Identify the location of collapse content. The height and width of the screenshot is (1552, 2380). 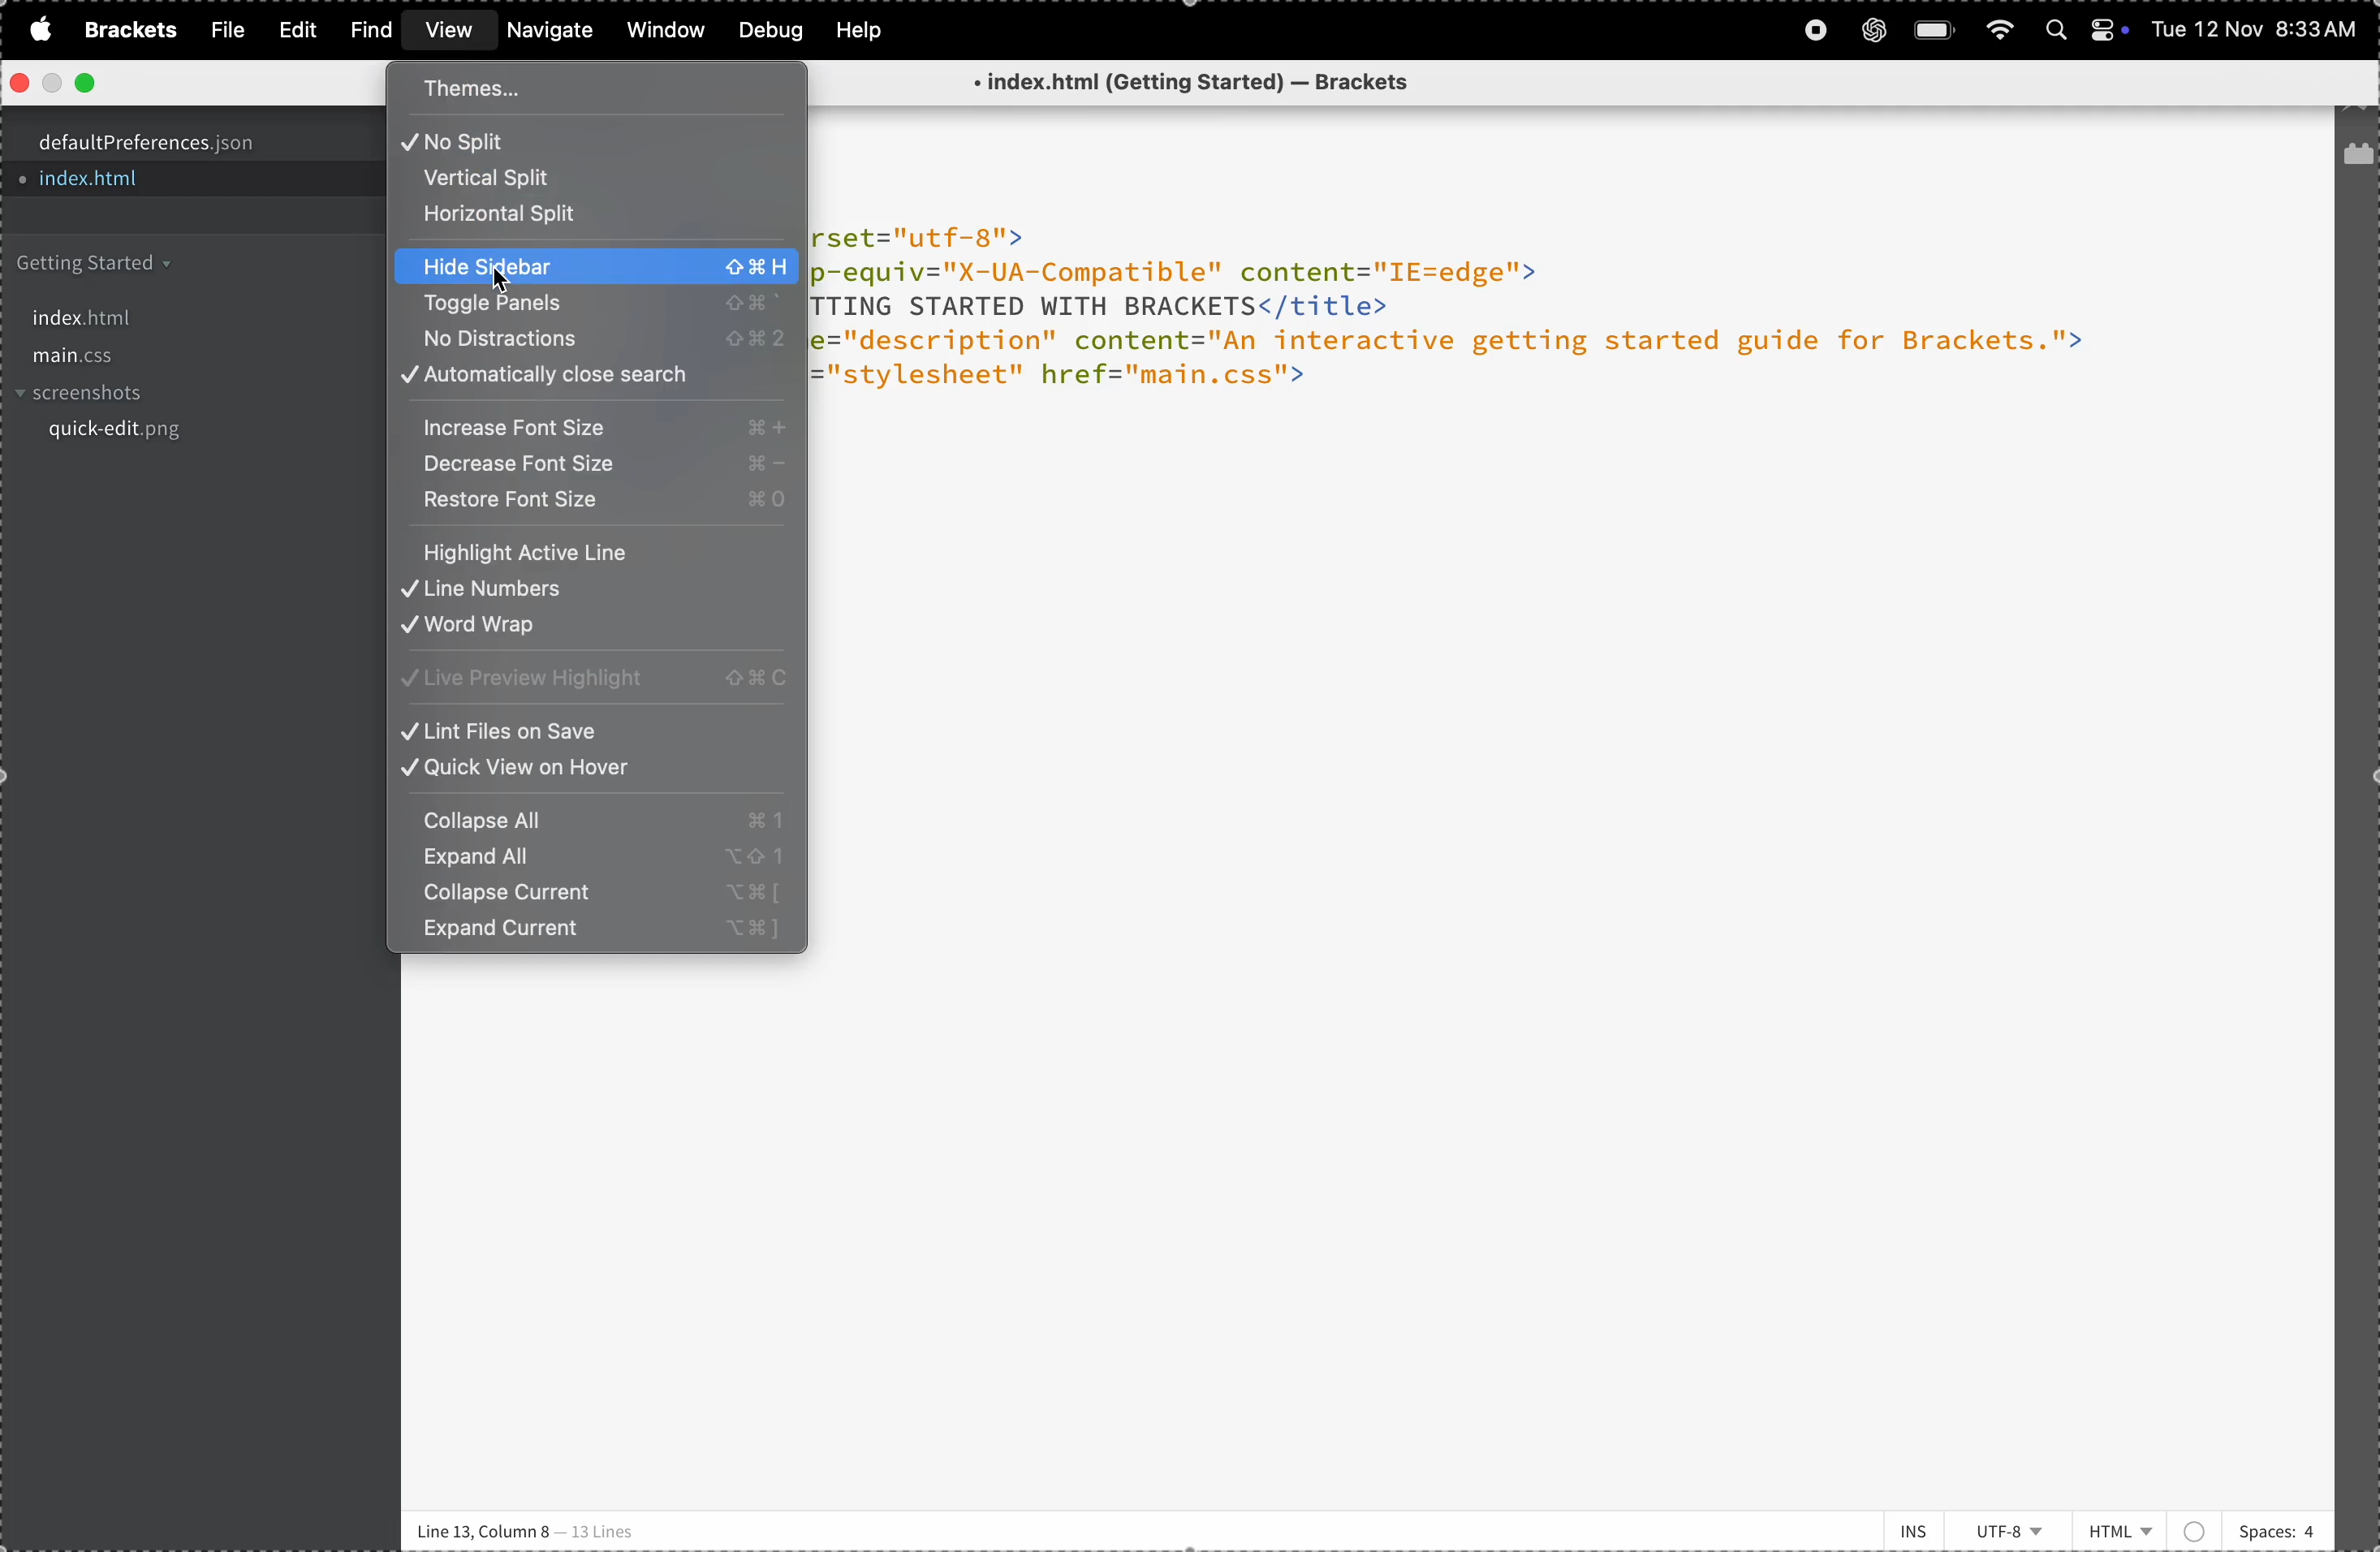
(597, 896).